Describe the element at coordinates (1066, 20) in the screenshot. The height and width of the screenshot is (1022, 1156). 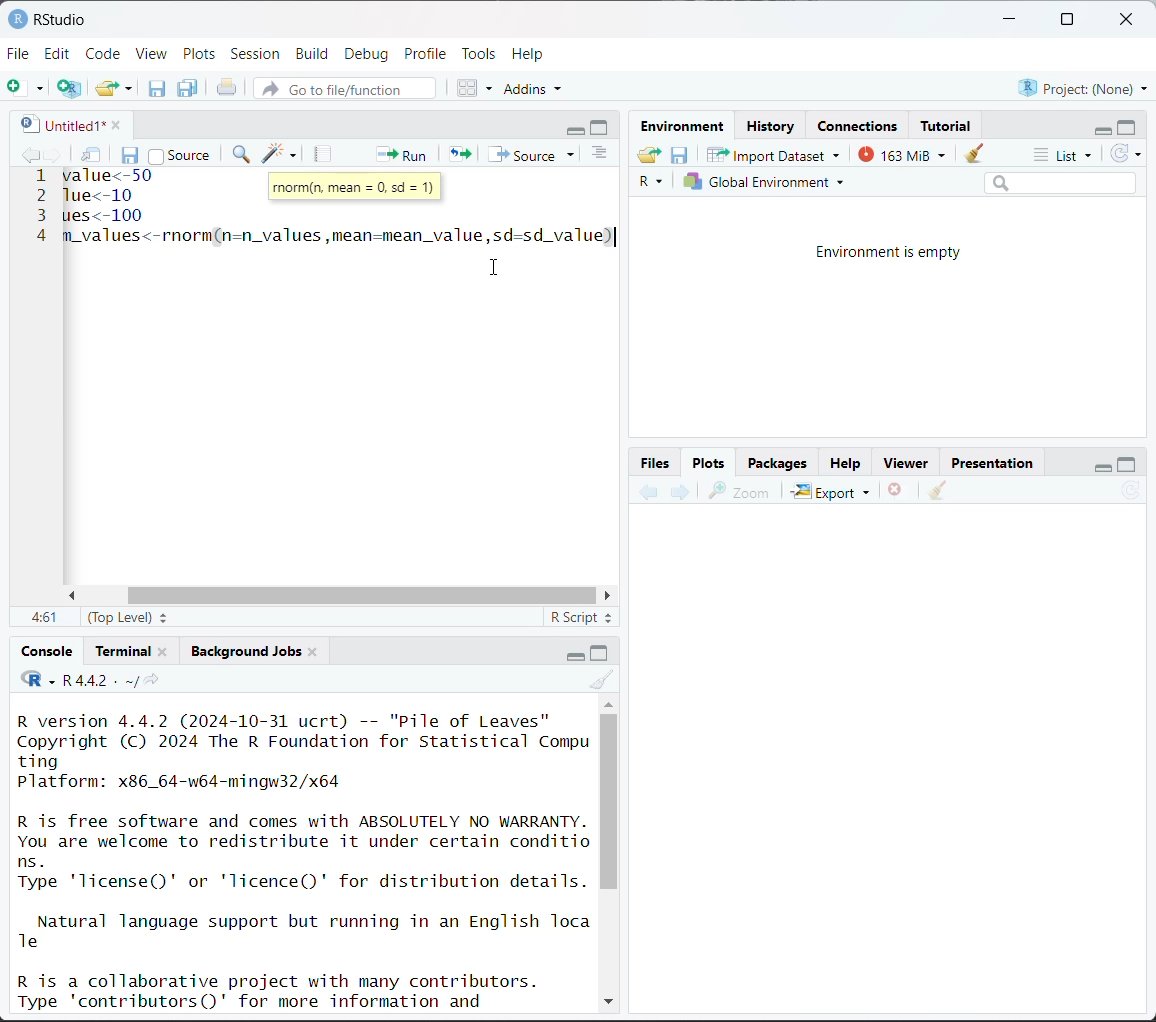
I see `maximize` at that location.